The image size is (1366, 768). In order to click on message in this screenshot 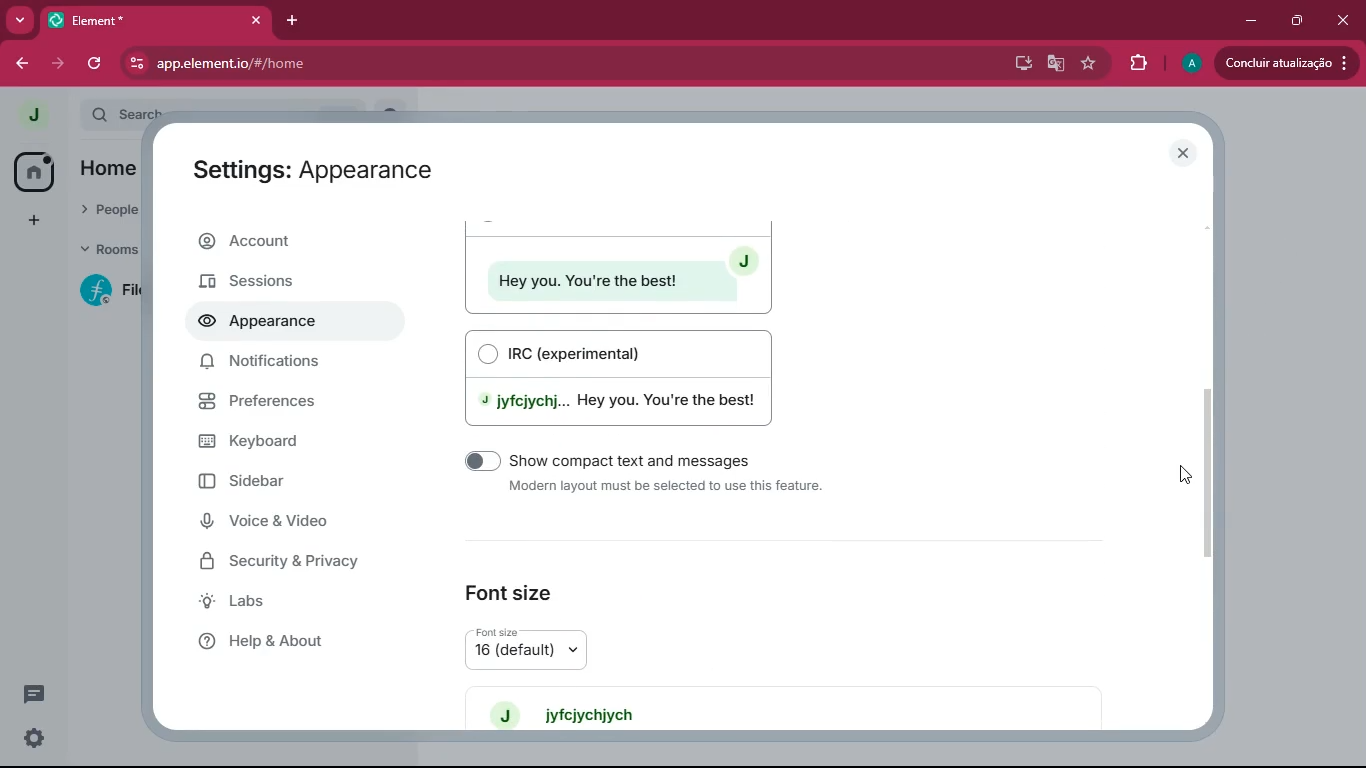, I will do `click(32, 697)`.